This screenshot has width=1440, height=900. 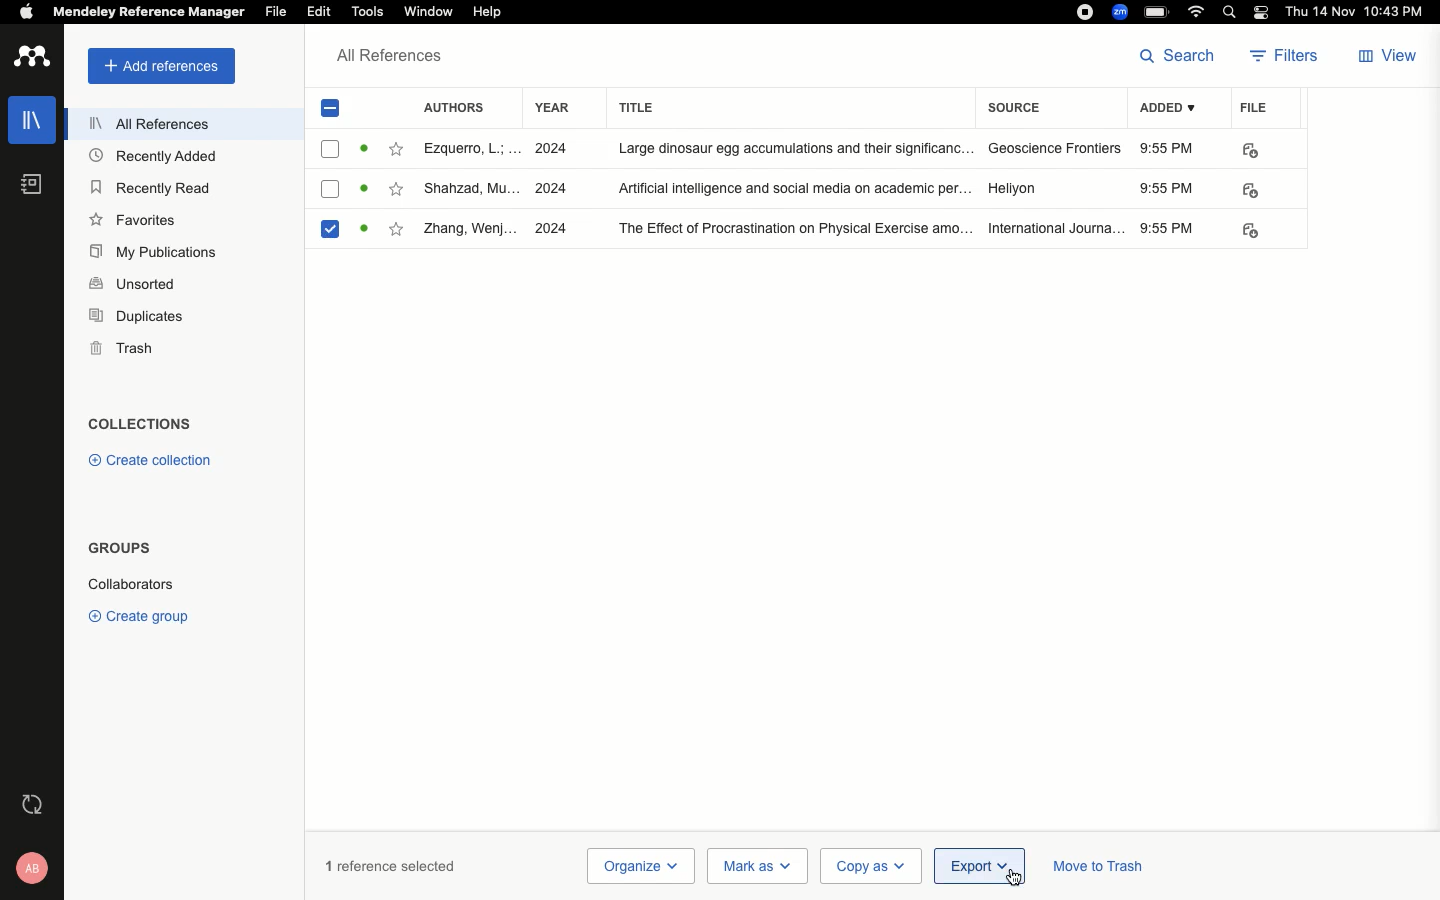 What do you see at coordinates (26, 12) in the screenshot?
I see `Apple logo` at bounding box center [26, 12].